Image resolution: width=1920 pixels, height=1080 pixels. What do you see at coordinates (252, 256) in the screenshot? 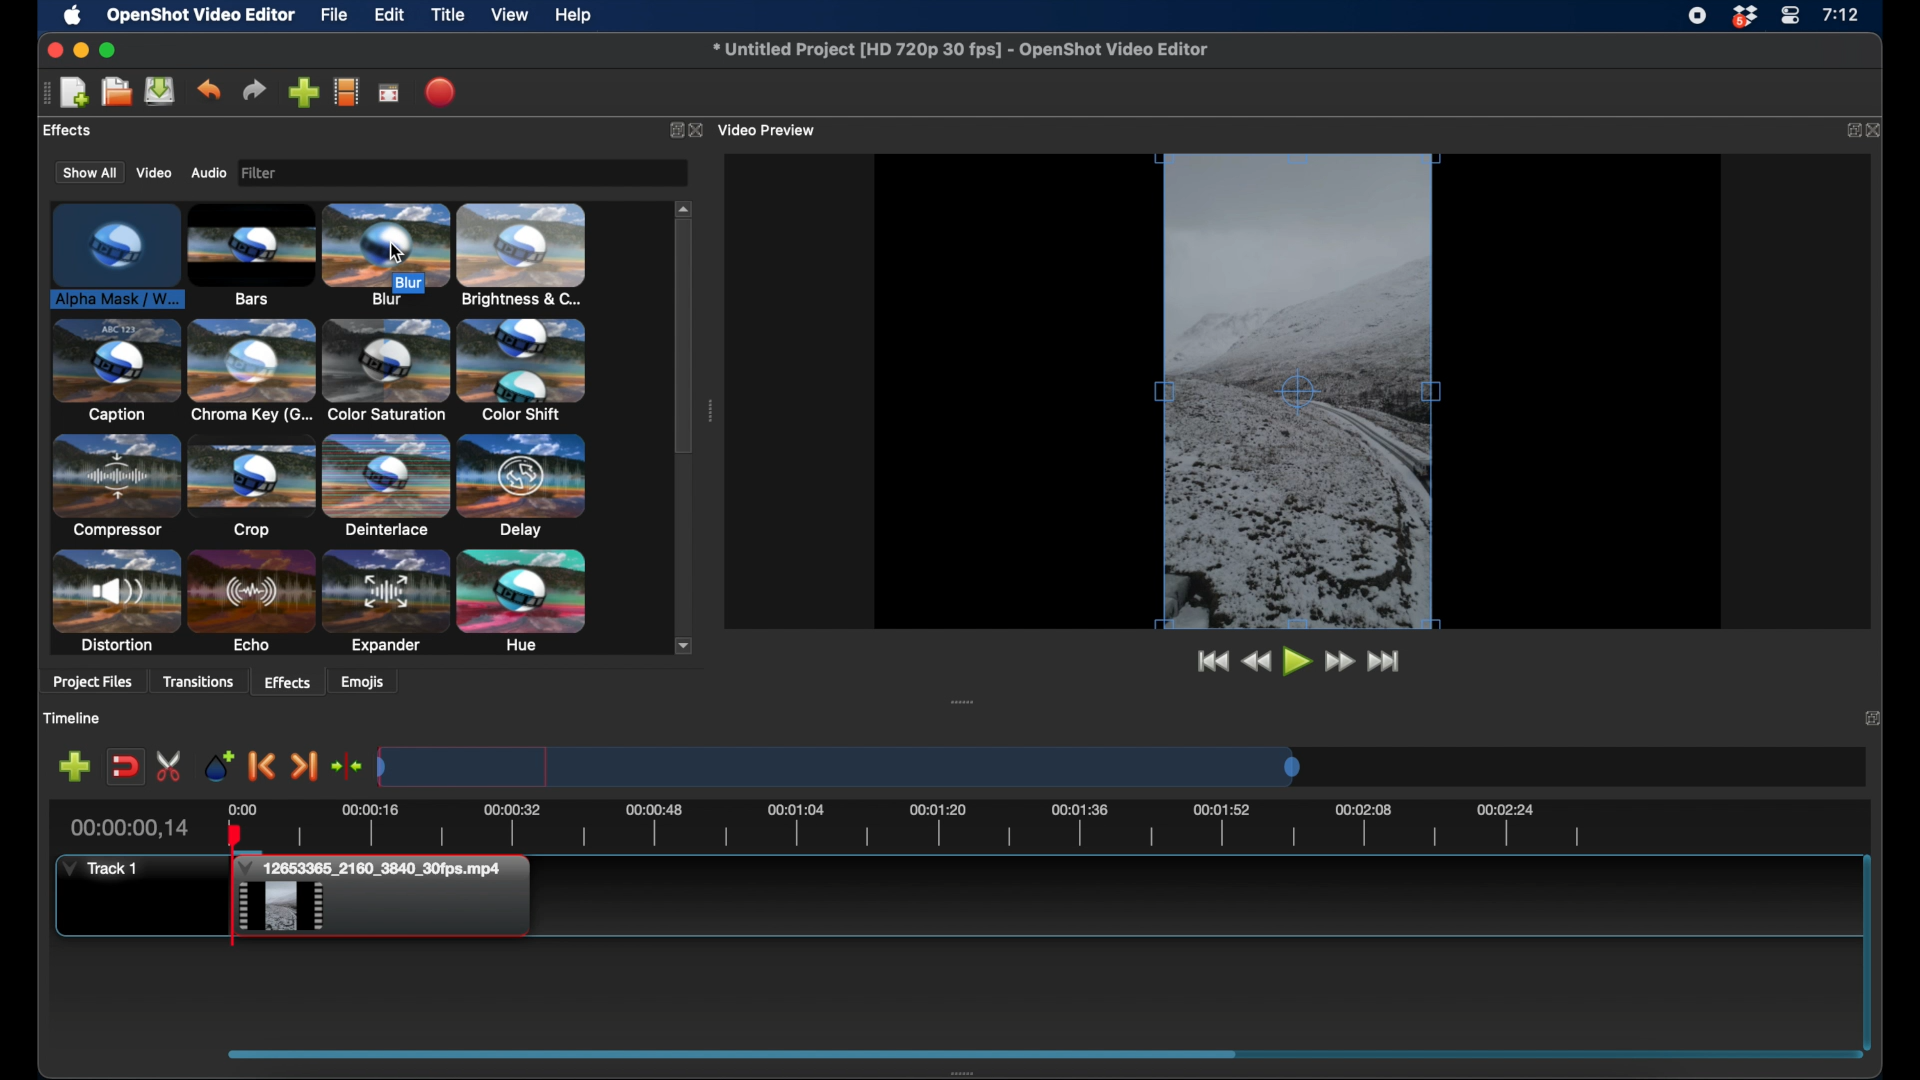
I see `bars` at bounding box center [252, 256].